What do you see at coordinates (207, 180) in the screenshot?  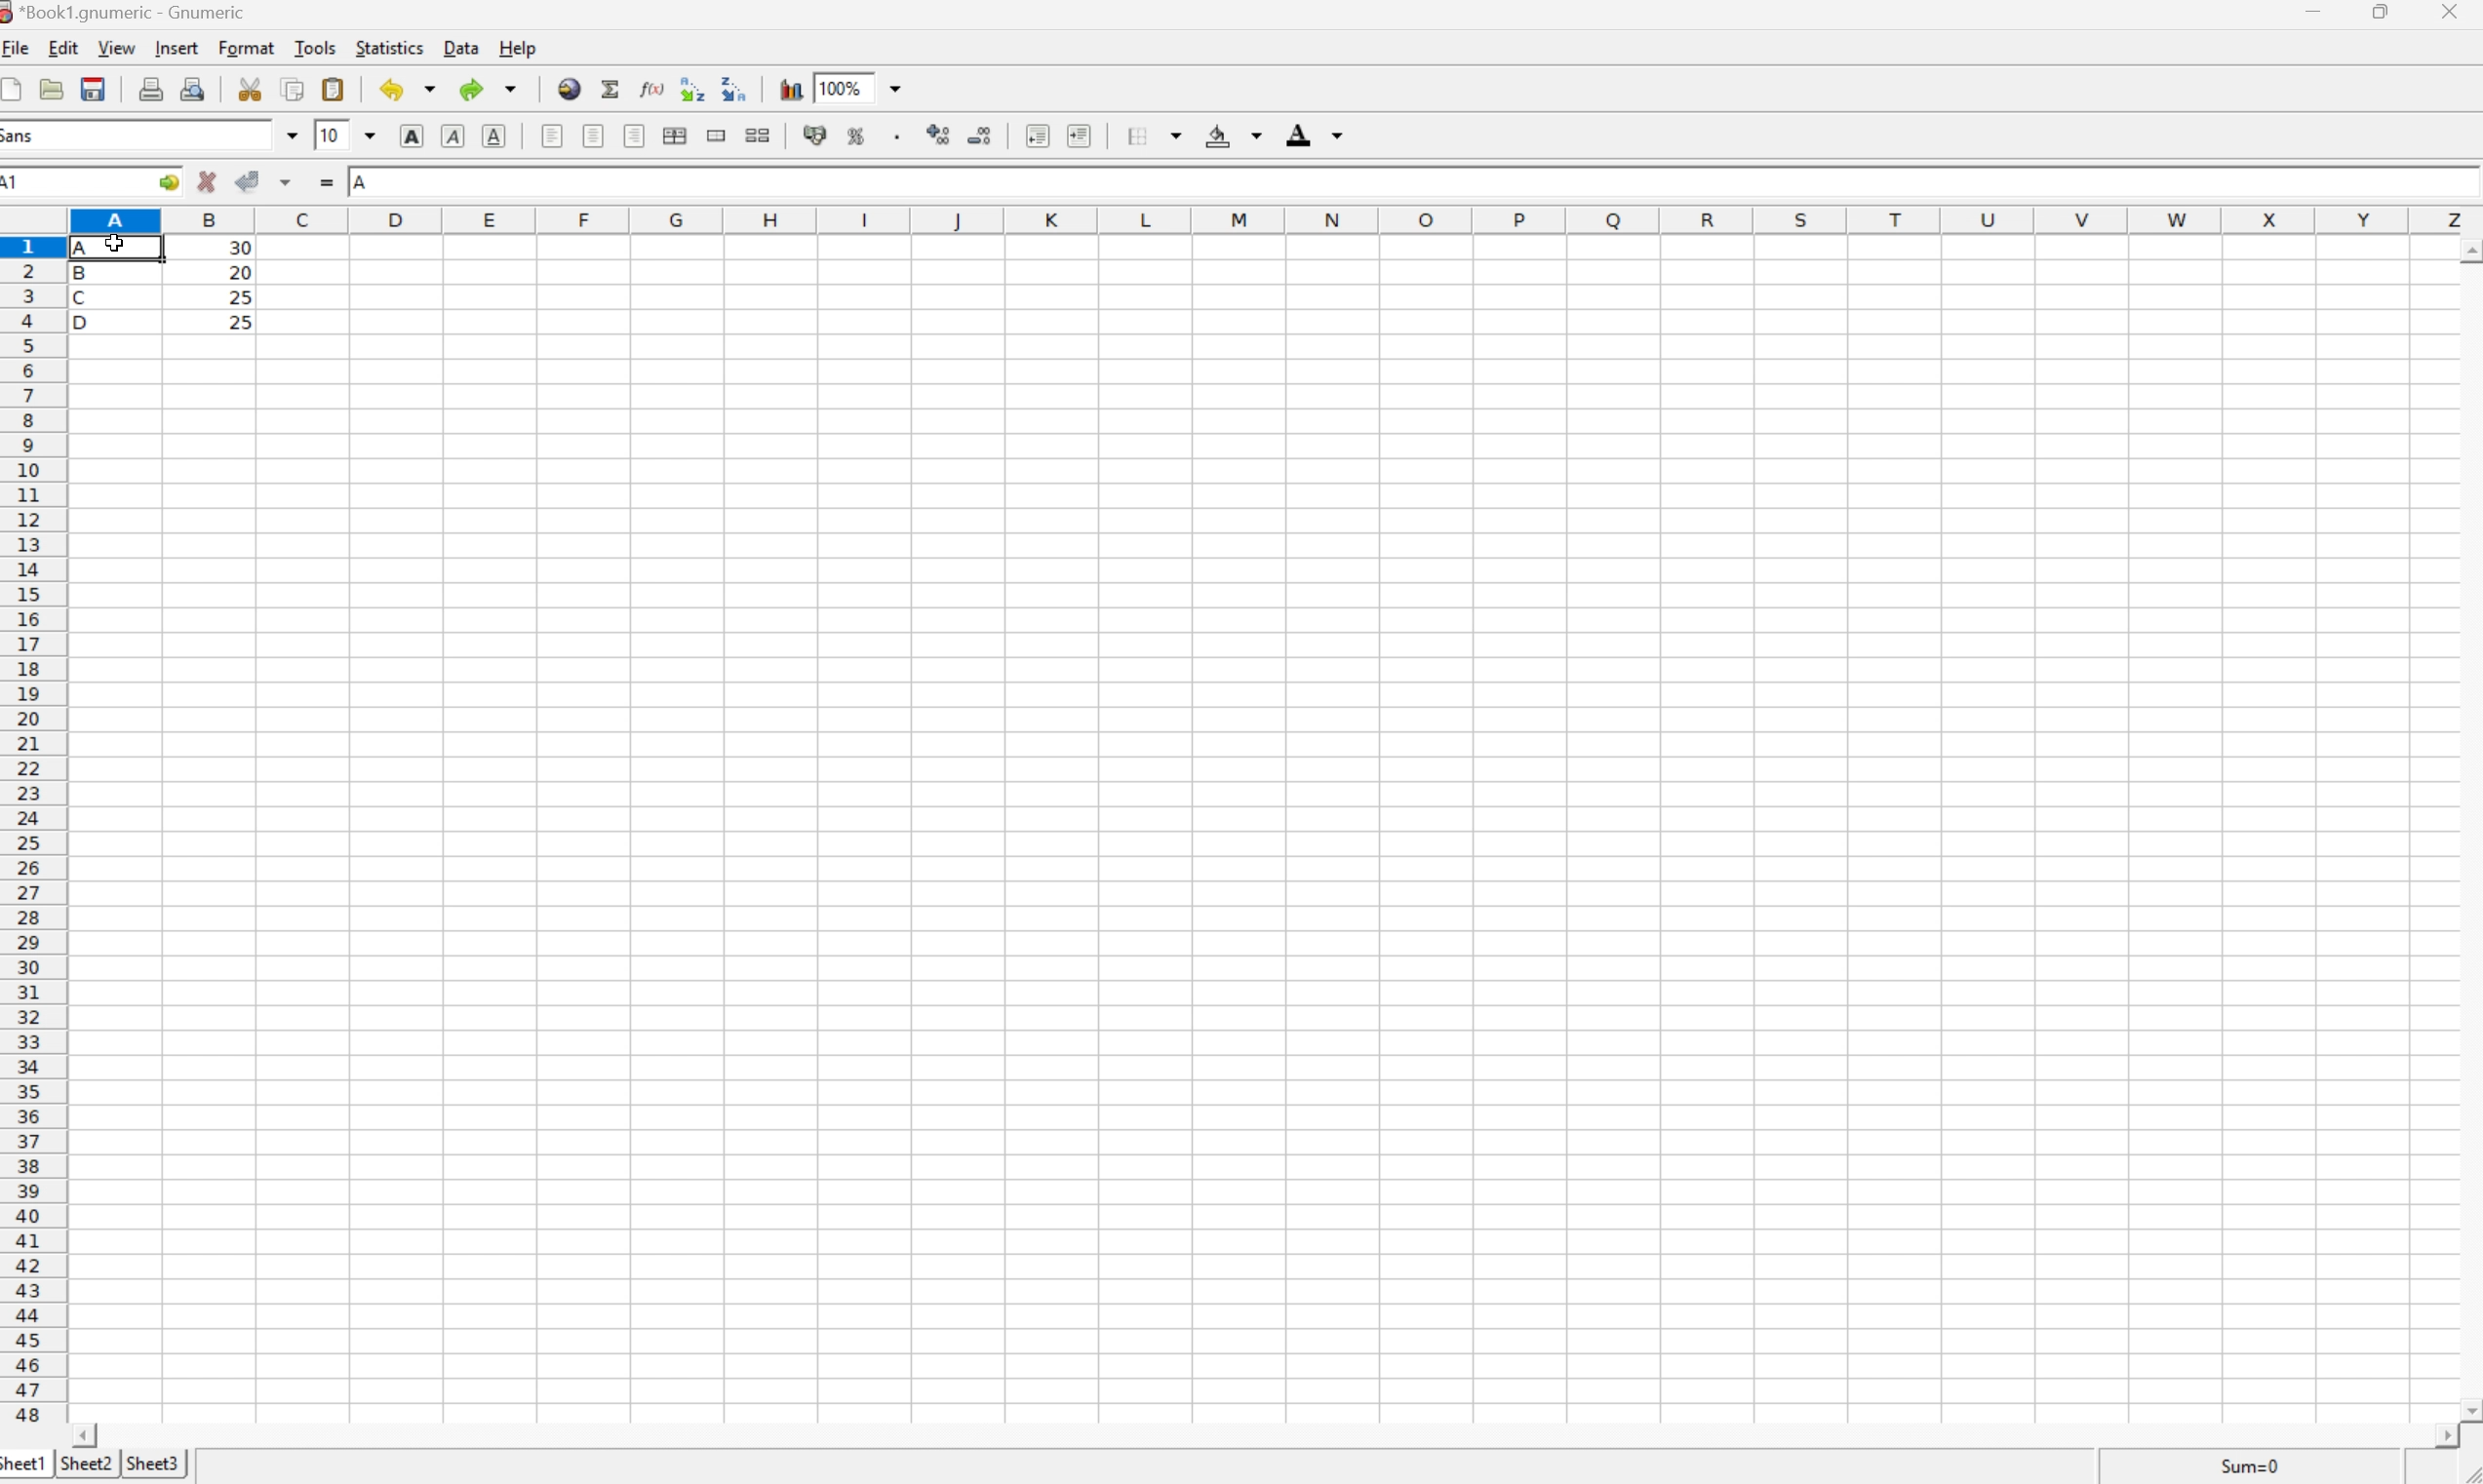 I see `Cancel changes` at bounding box center [207, 180].